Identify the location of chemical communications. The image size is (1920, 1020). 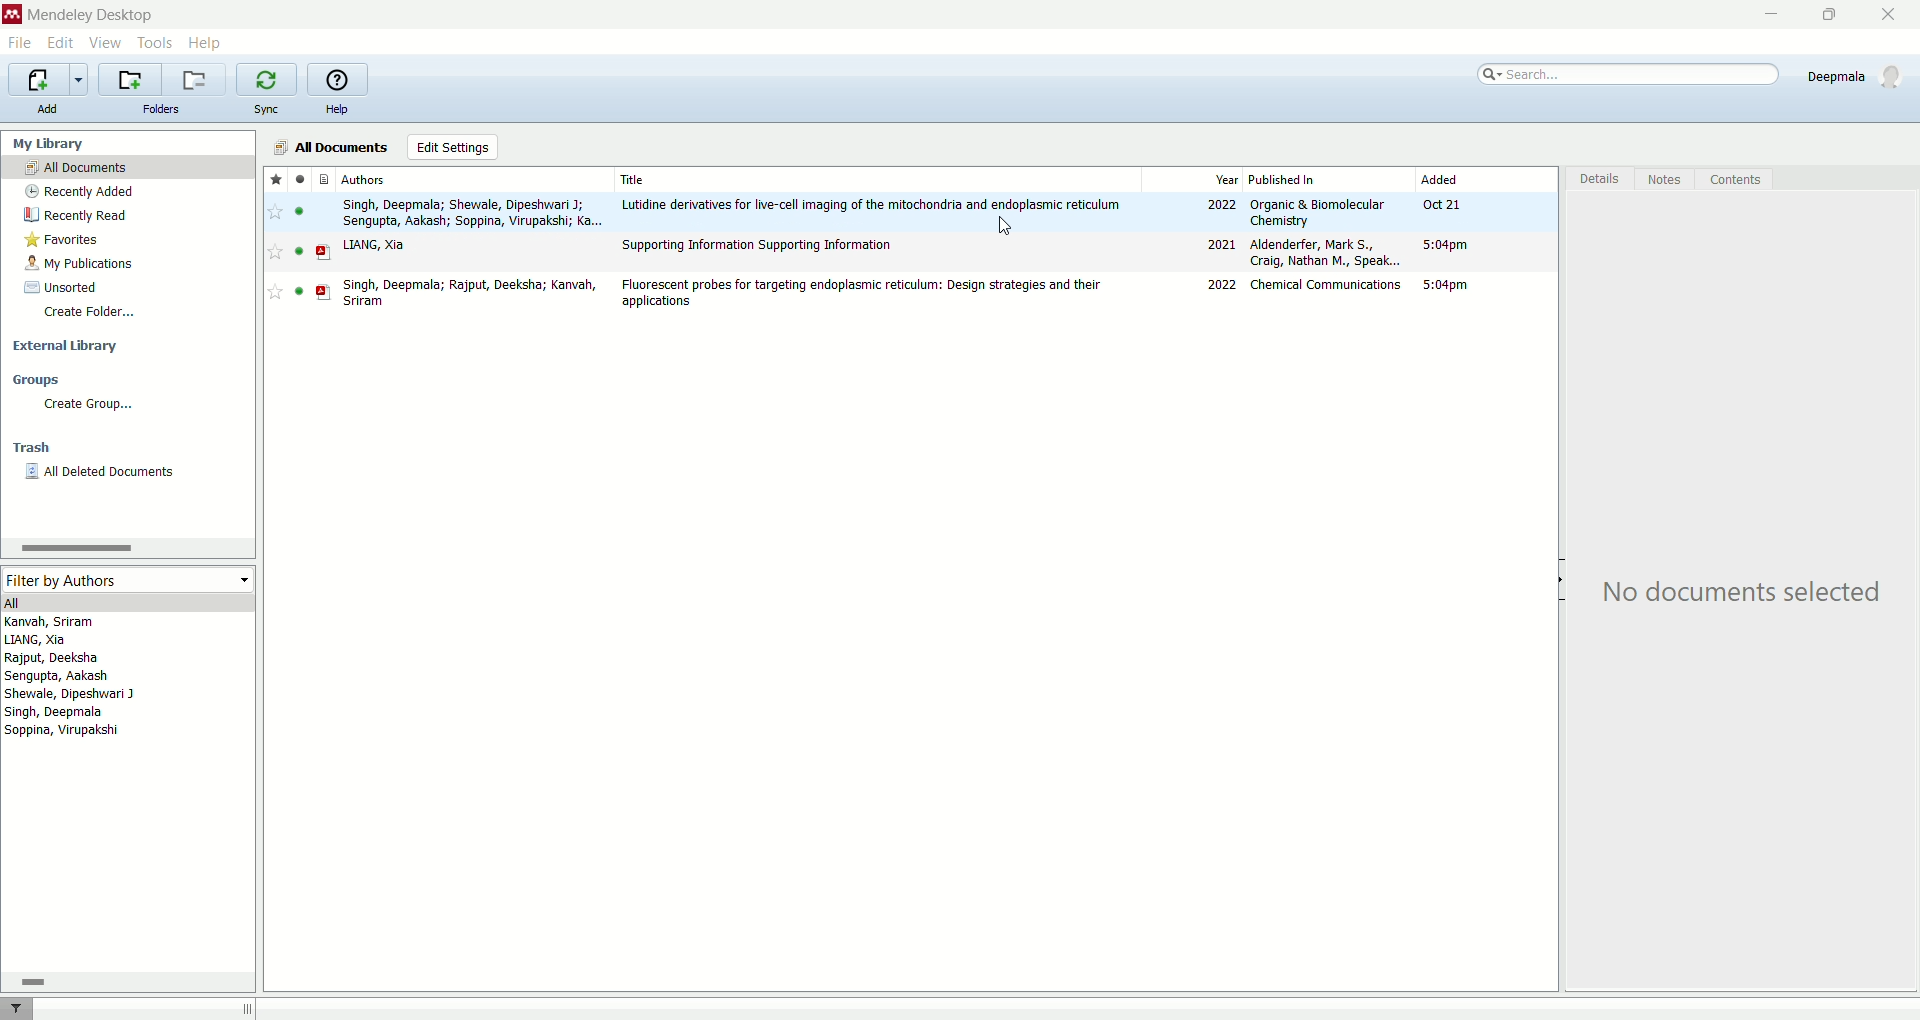
(1328, 284).